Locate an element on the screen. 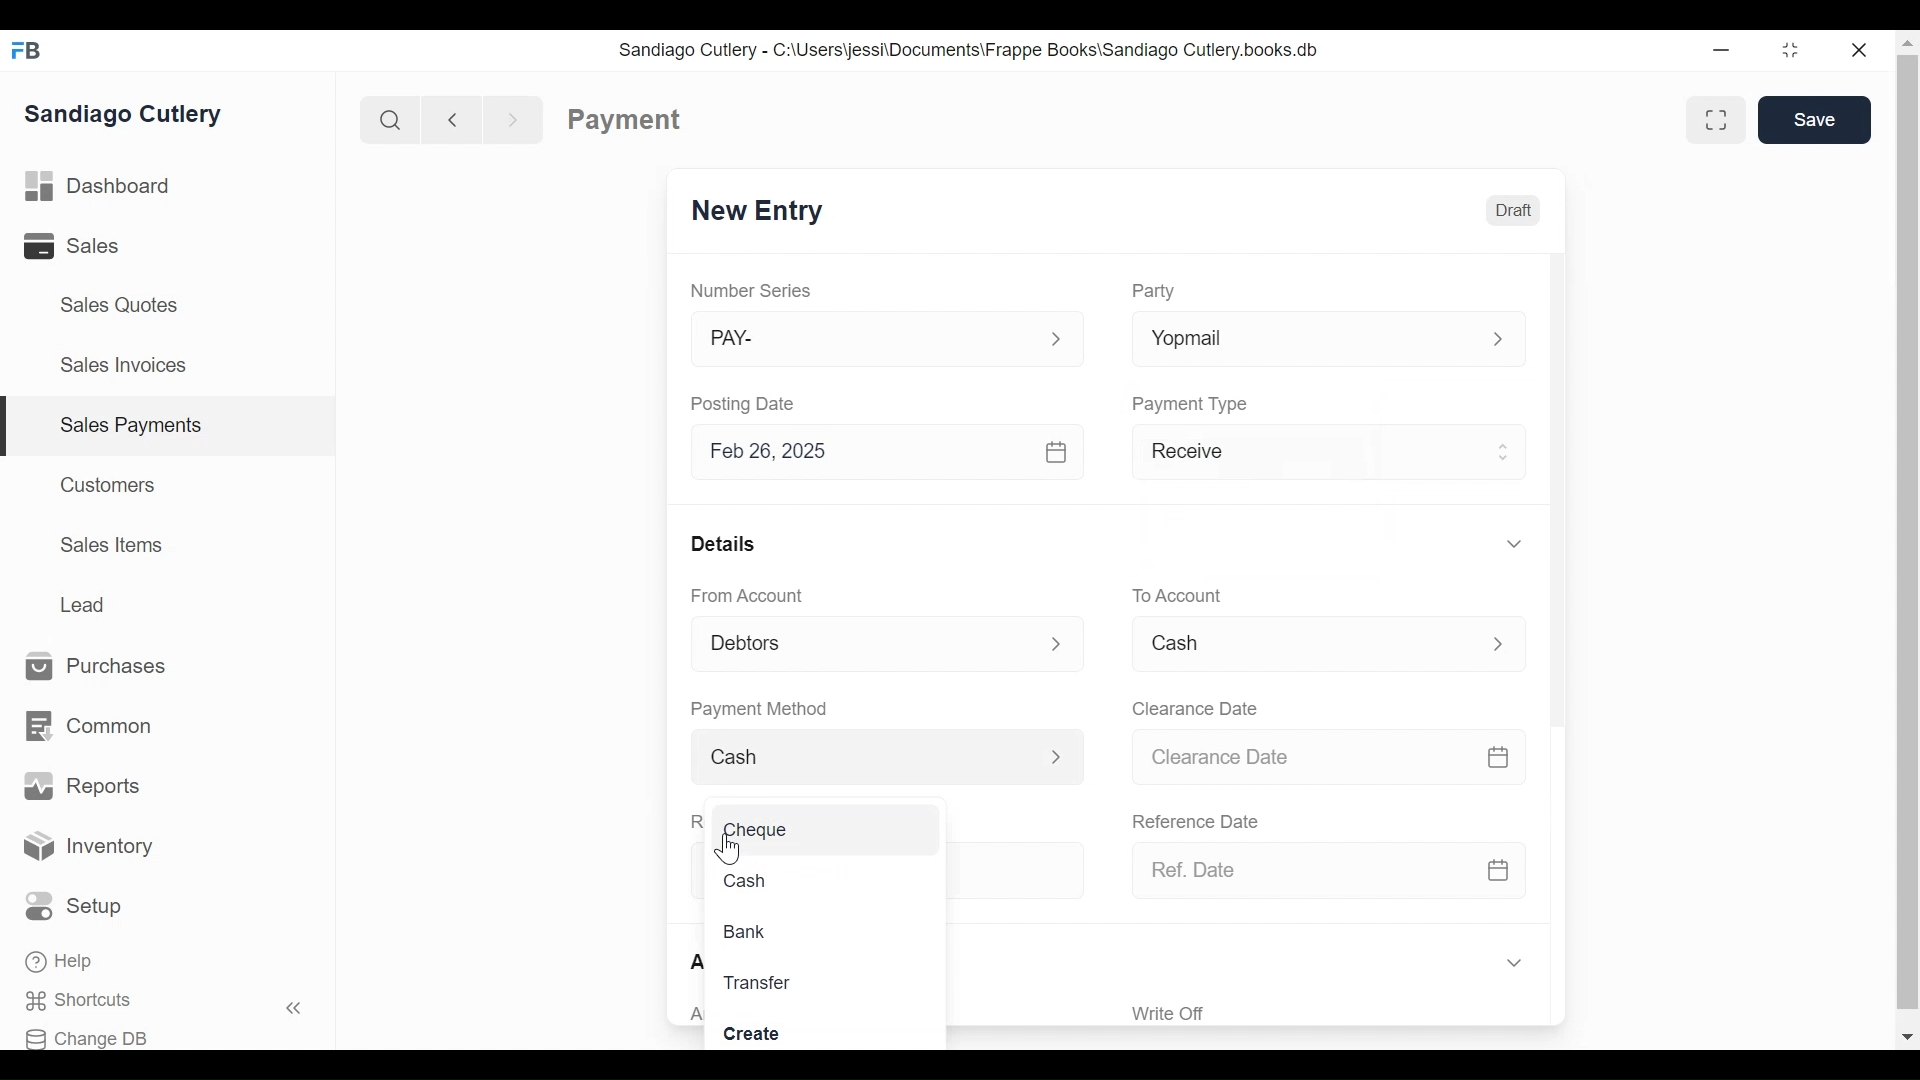 The image size is (1920, 1080). Payment Type is located at coordinates (1194, 403).